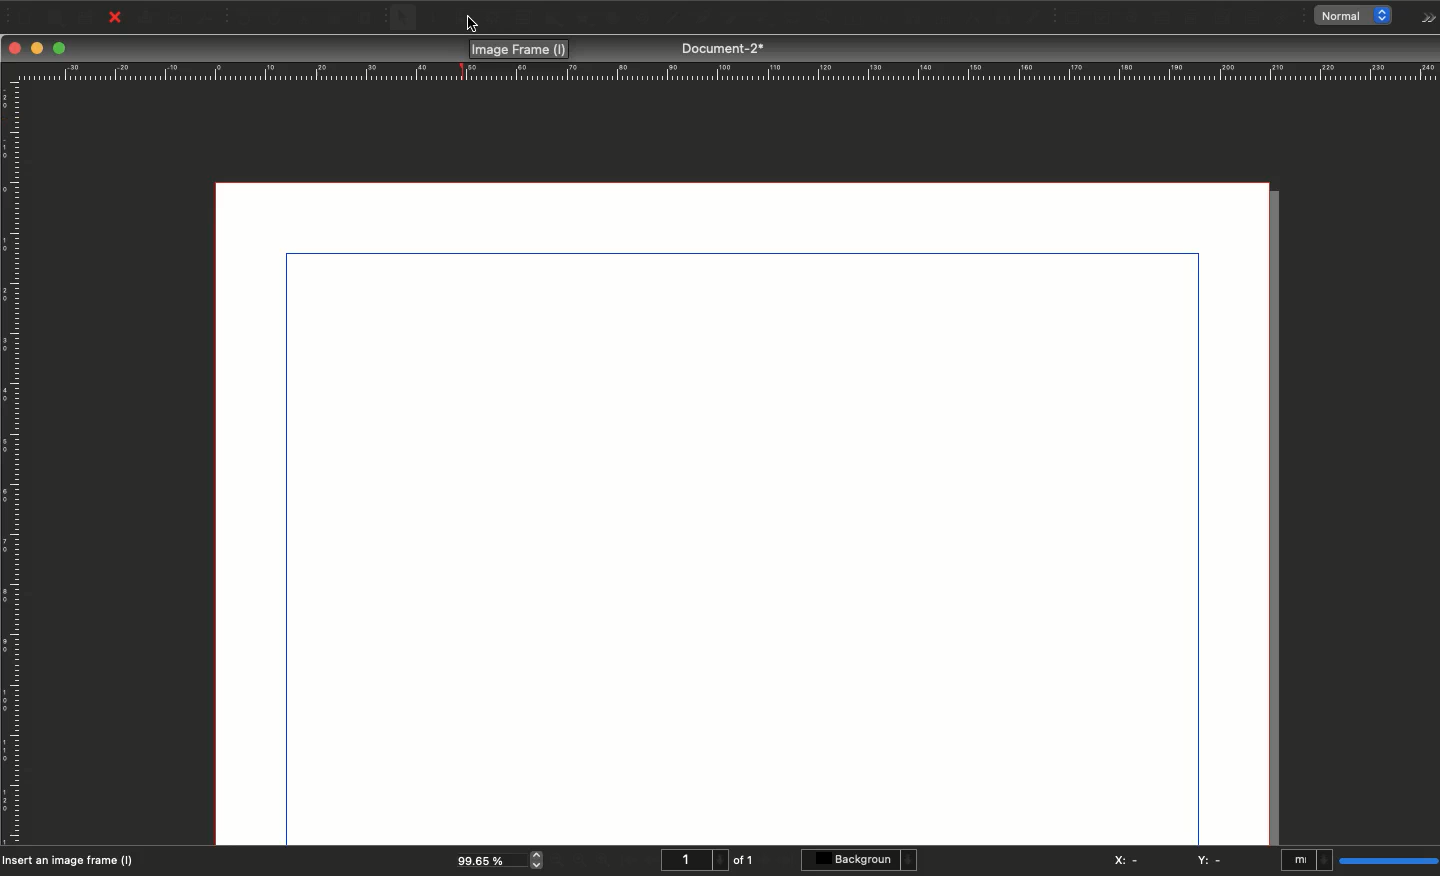  Describe the element at coordinates (275, 19) in the screenshot. I see `Redo` at that location.